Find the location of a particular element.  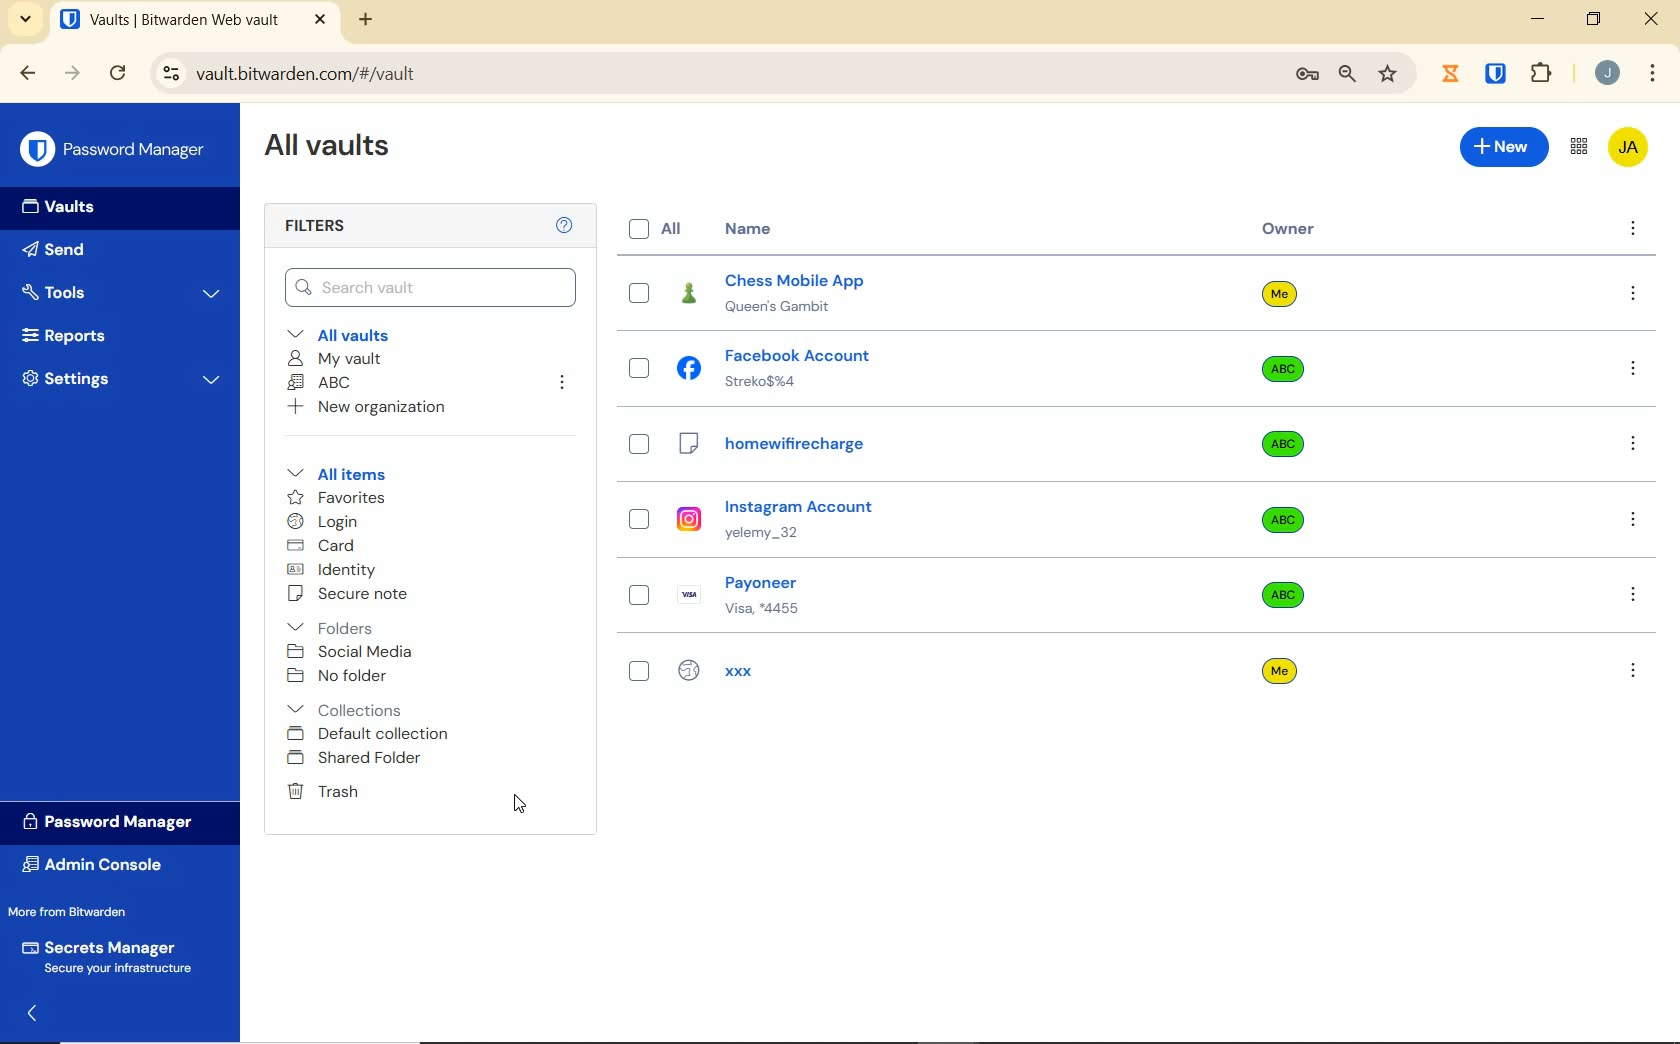

My Vault is located at coordinates (340, 359).